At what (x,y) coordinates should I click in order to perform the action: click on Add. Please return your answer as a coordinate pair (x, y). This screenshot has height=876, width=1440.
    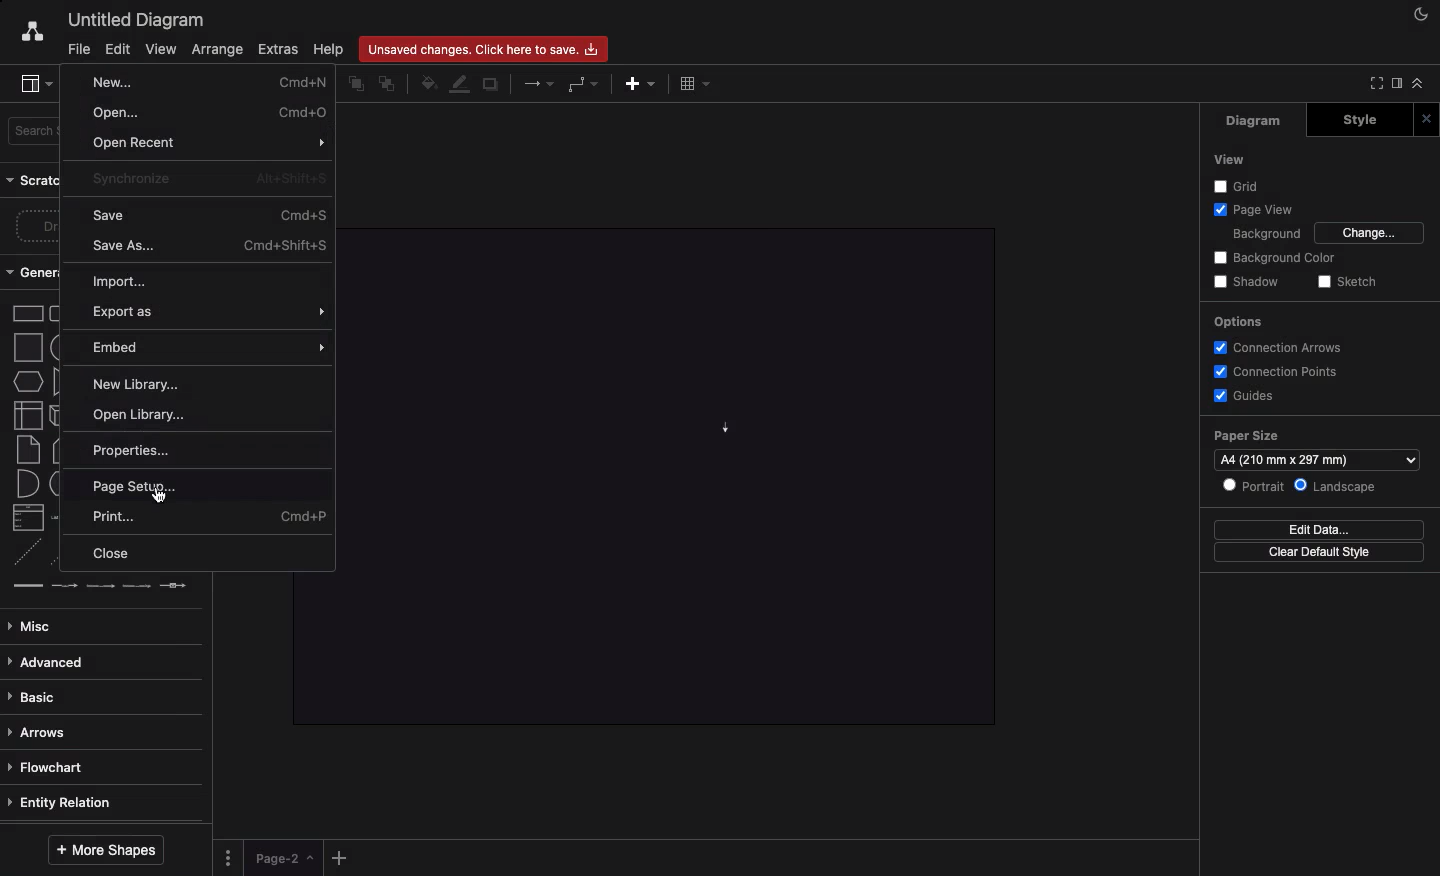
    Looking at the image, I should click on (342, 854).